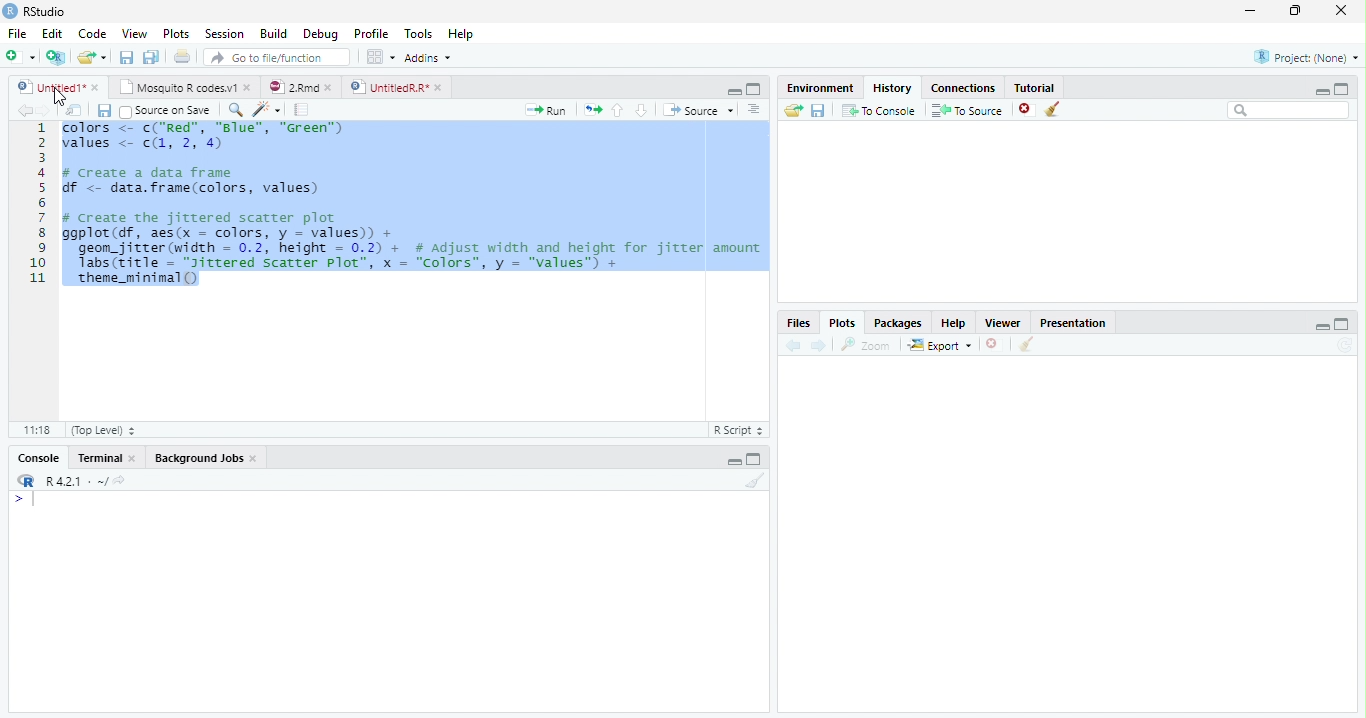 This screenshot has height=718, width=1366. What do you see at coordinates (55, 57) in the screenshot?
I see `Create a project` at bounding box center [55, 57].